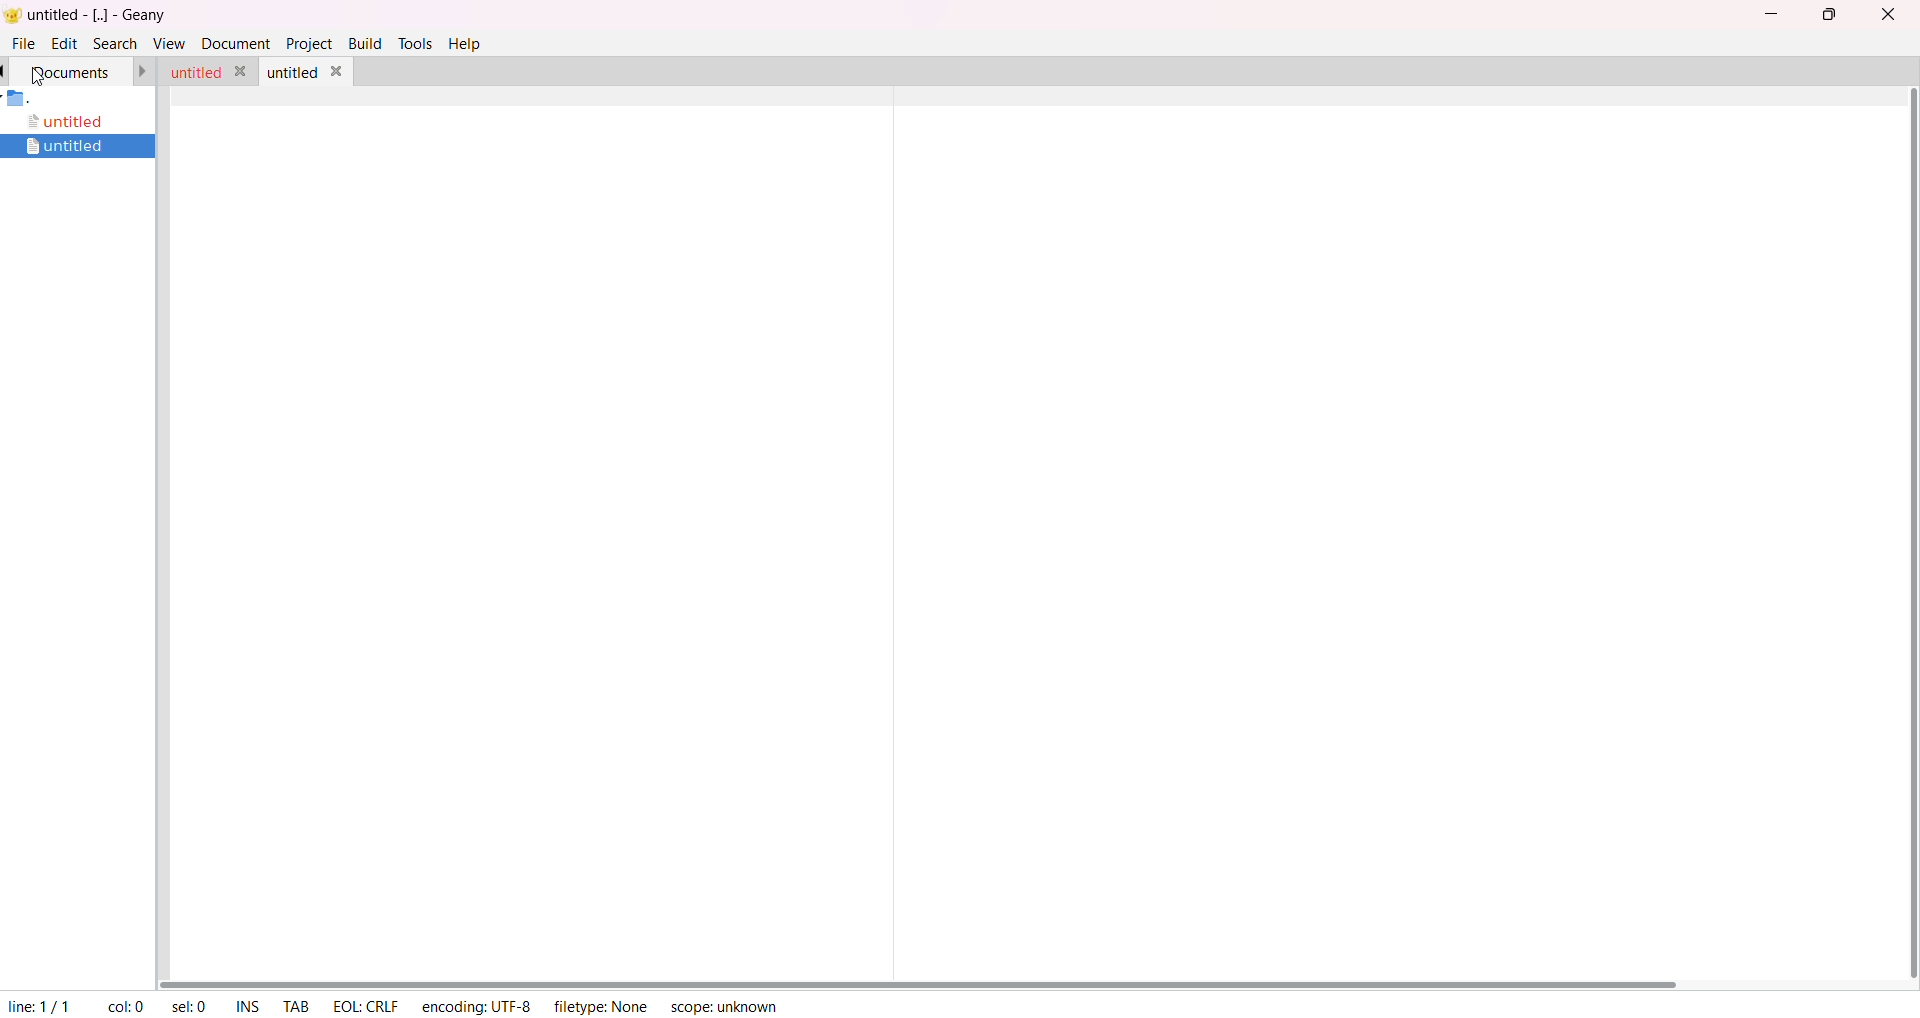 The height and width of the screenshot is (1018, 1920). Describe the element at coordinates (100, 12) in the screenshot. I see `untitied - [..] - Geany` at that location.